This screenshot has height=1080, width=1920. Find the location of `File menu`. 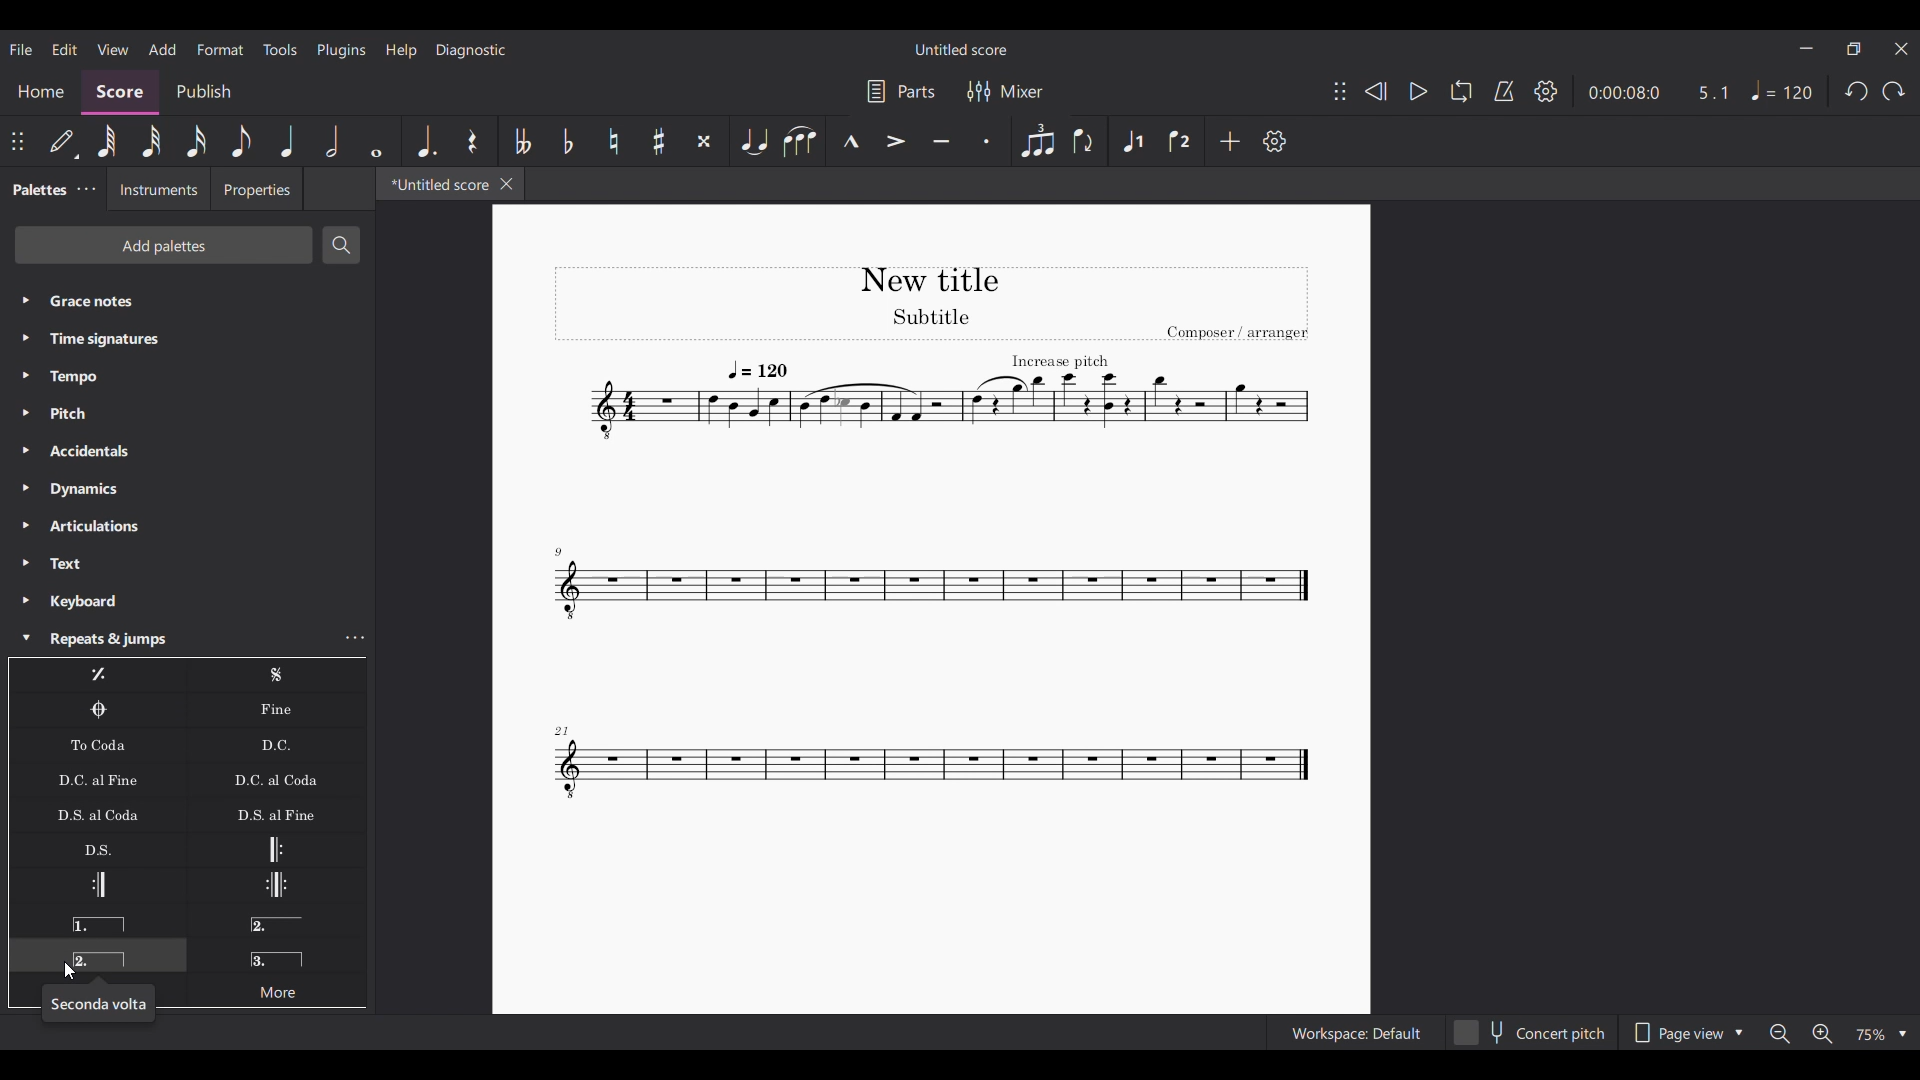

File menu is located at coordinates (21, 50).